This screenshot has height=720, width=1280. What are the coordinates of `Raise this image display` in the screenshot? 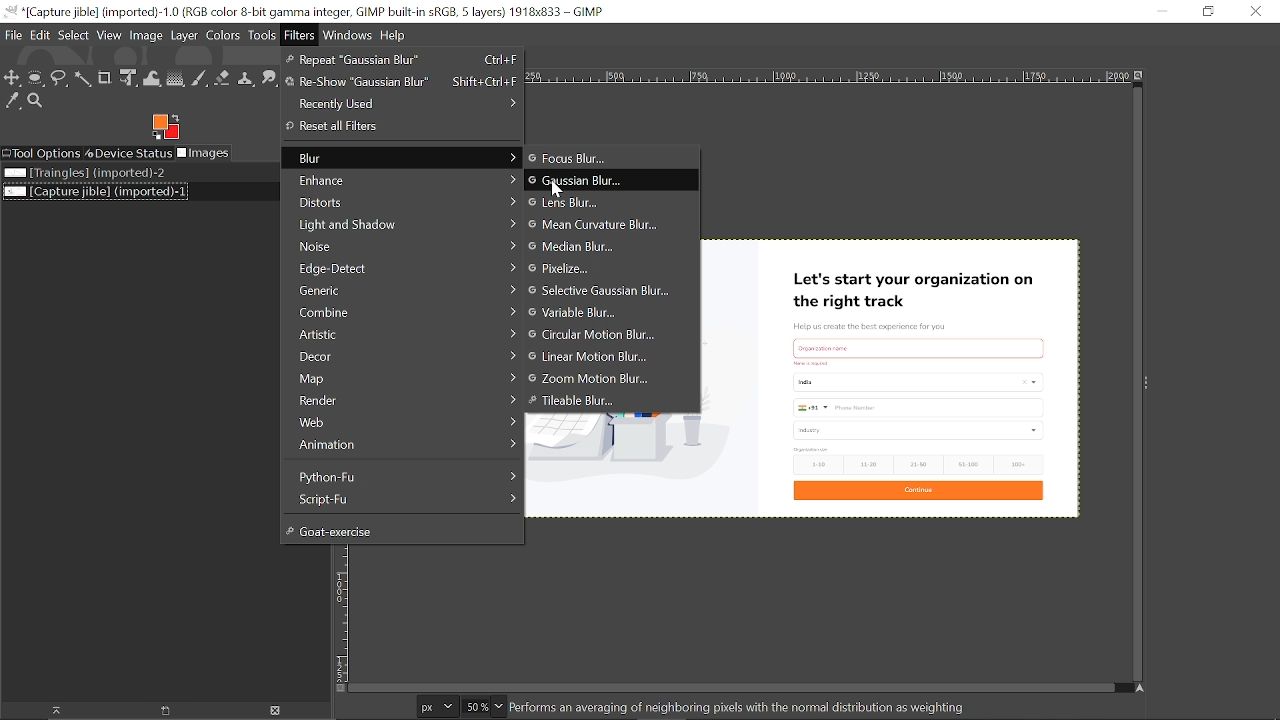 It's located at (54, 711).